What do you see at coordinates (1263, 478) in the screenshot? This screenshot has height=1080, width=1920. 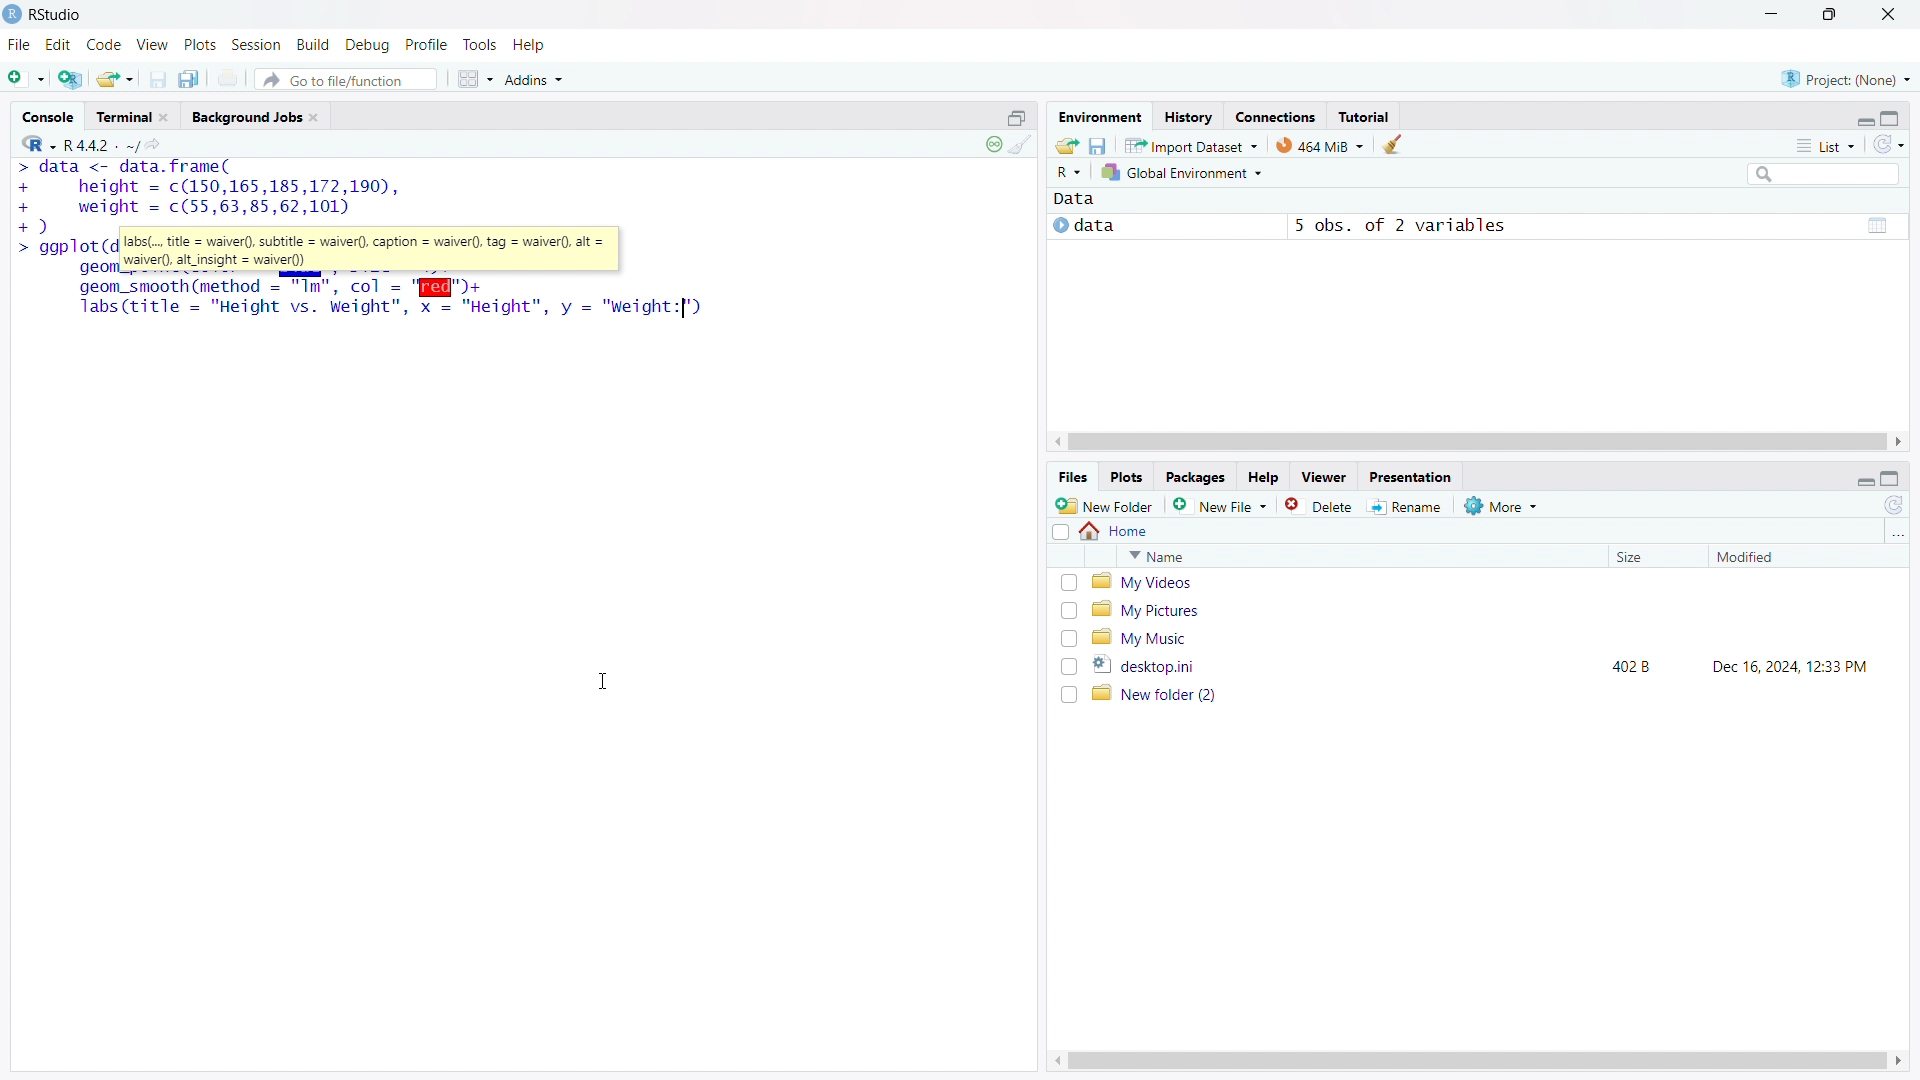 I see `help` at bounding box center [1263, 478].